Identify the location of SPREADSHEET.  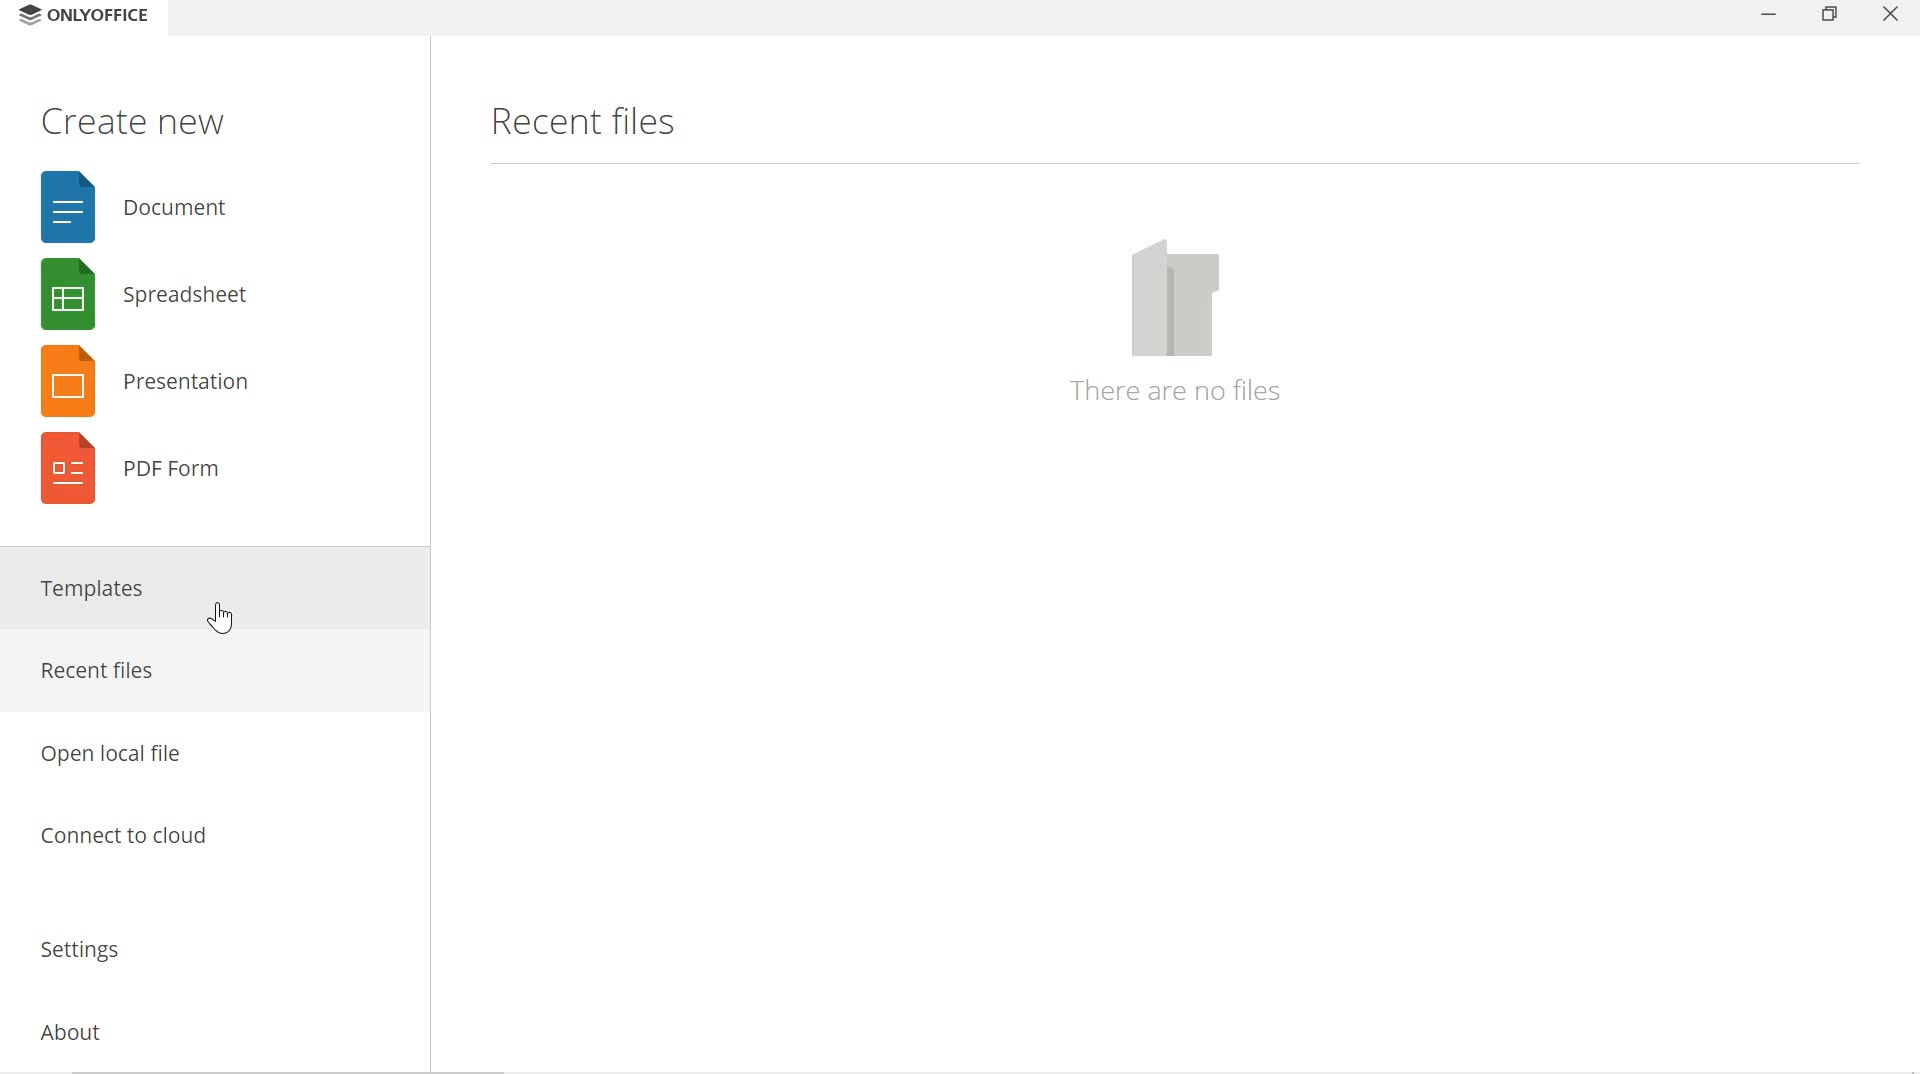
(137, 292).